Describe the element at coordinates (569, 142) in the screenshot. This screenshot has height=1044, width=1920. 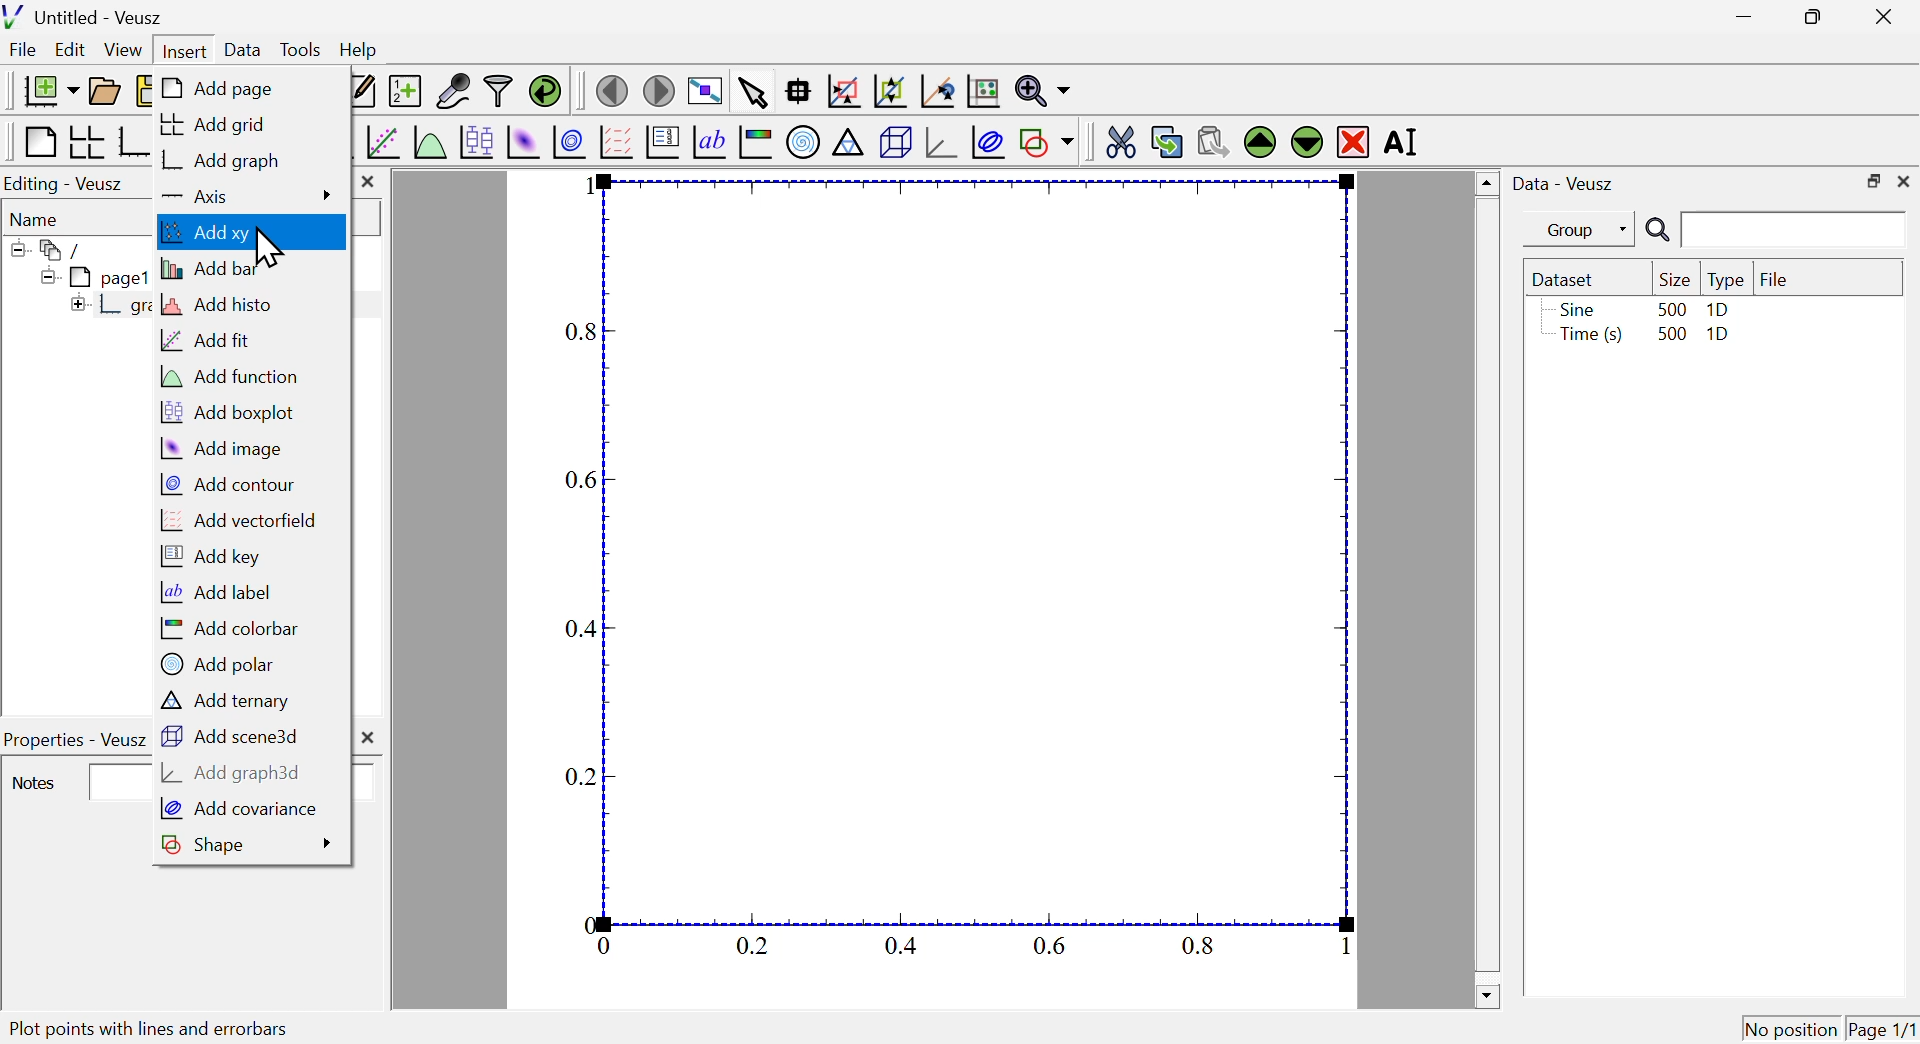
I see `plot a 2d dataset as contours` at that location.